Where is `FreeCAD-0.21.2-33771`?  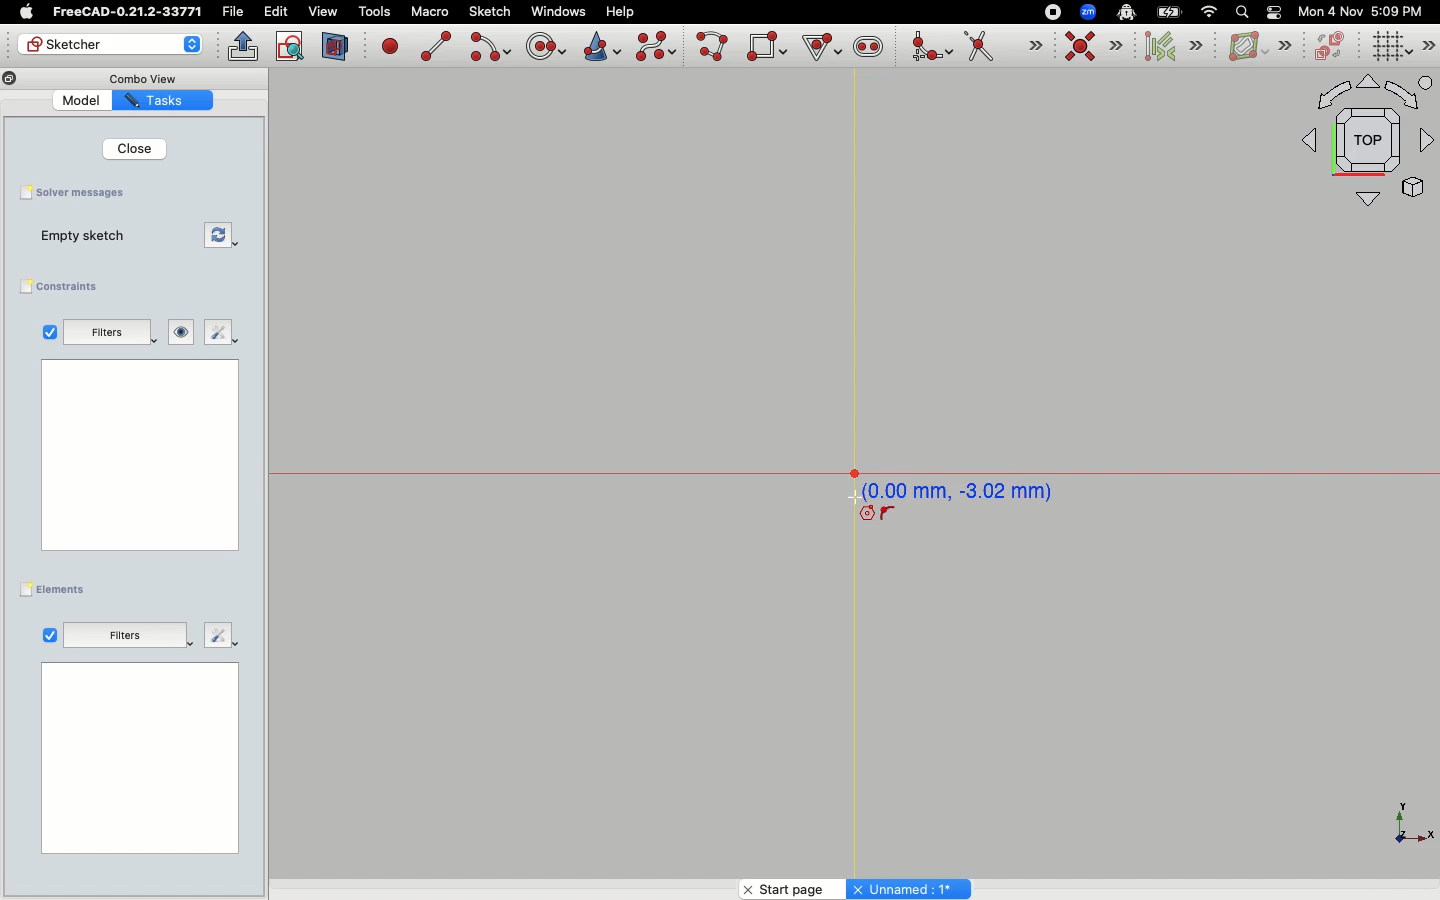 FreeCAD-0.21.2-33771 is located at coordinates (127, 12).